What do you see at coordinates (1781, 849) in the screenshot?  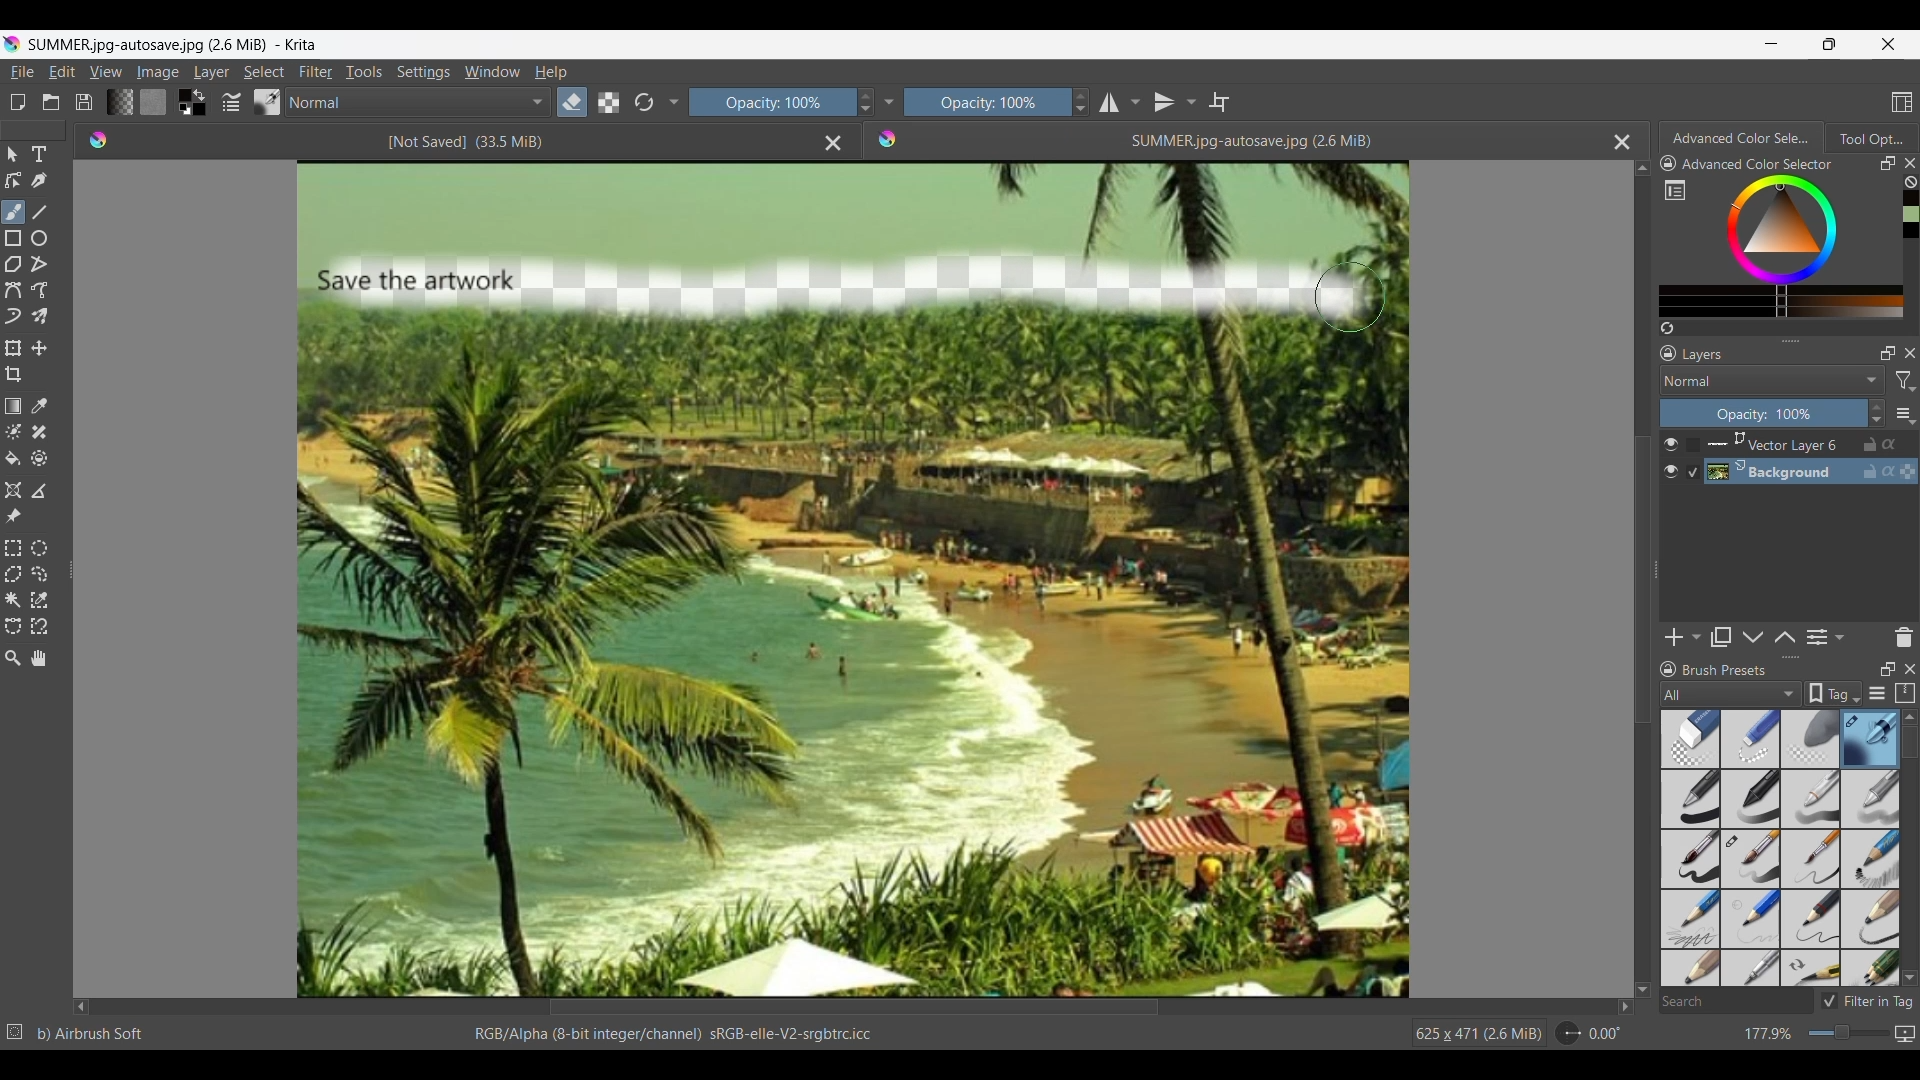 I see `Brush preset options with selected brush highlighted` at bounding box center [1781, 849].